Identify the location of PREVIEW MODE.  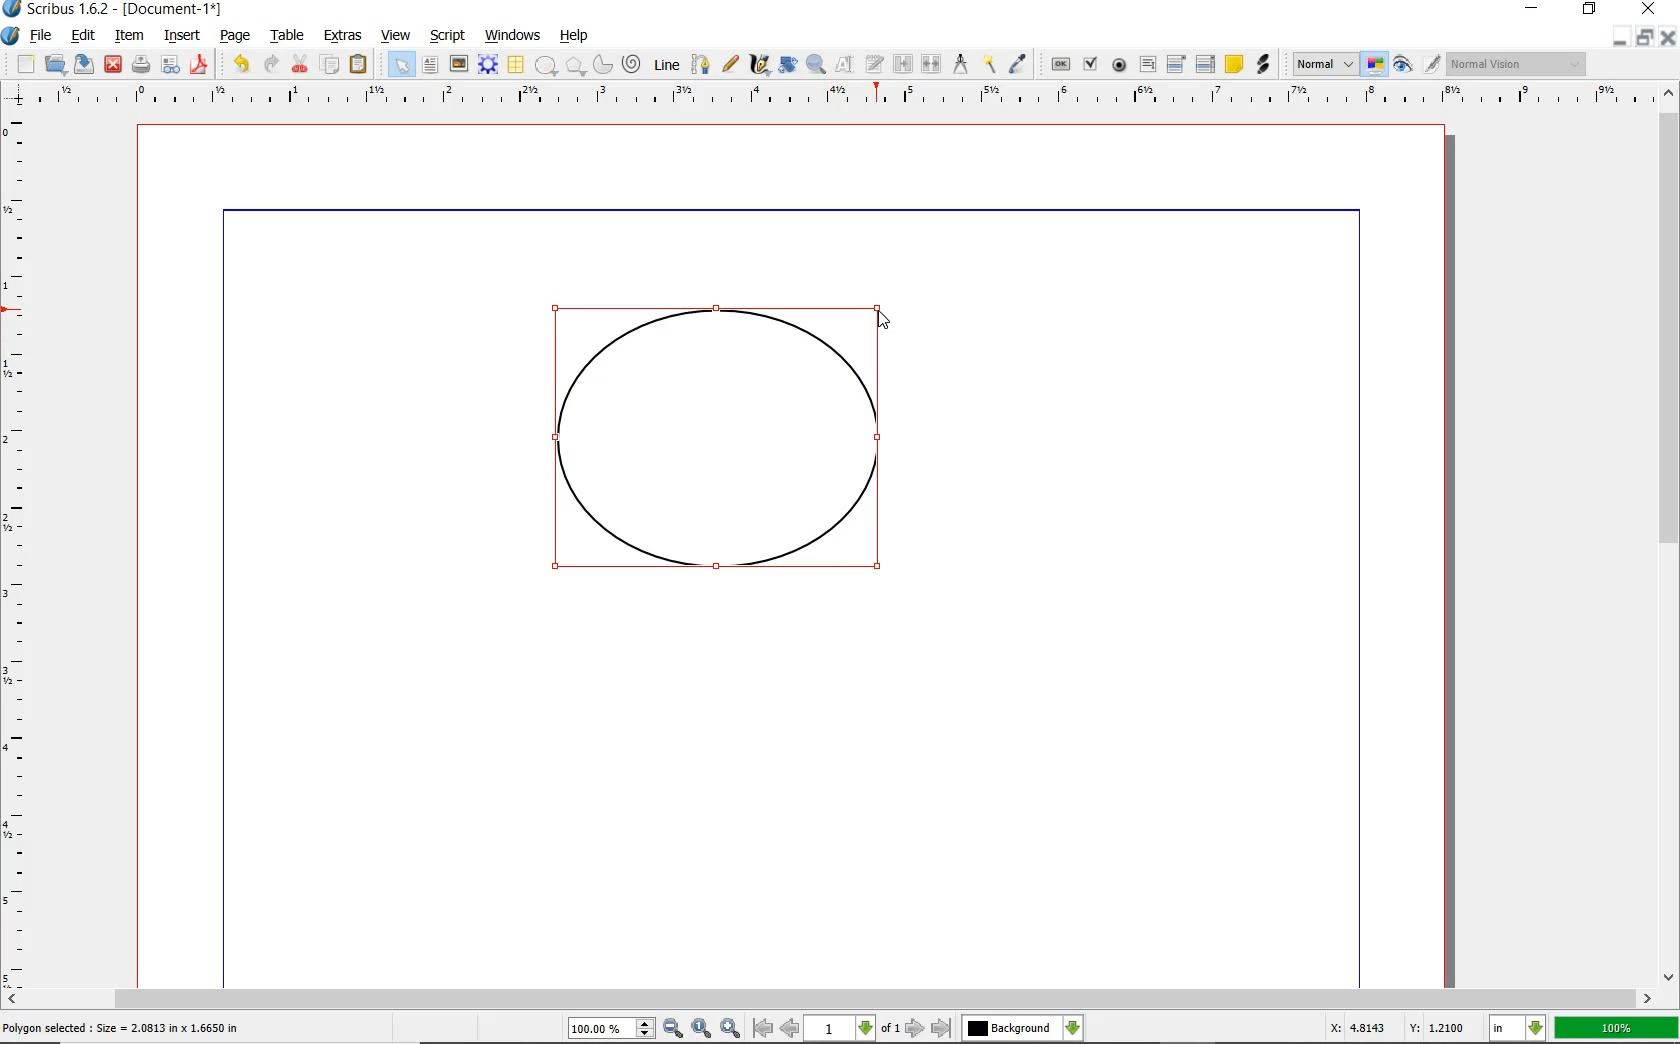
(1401, 65).